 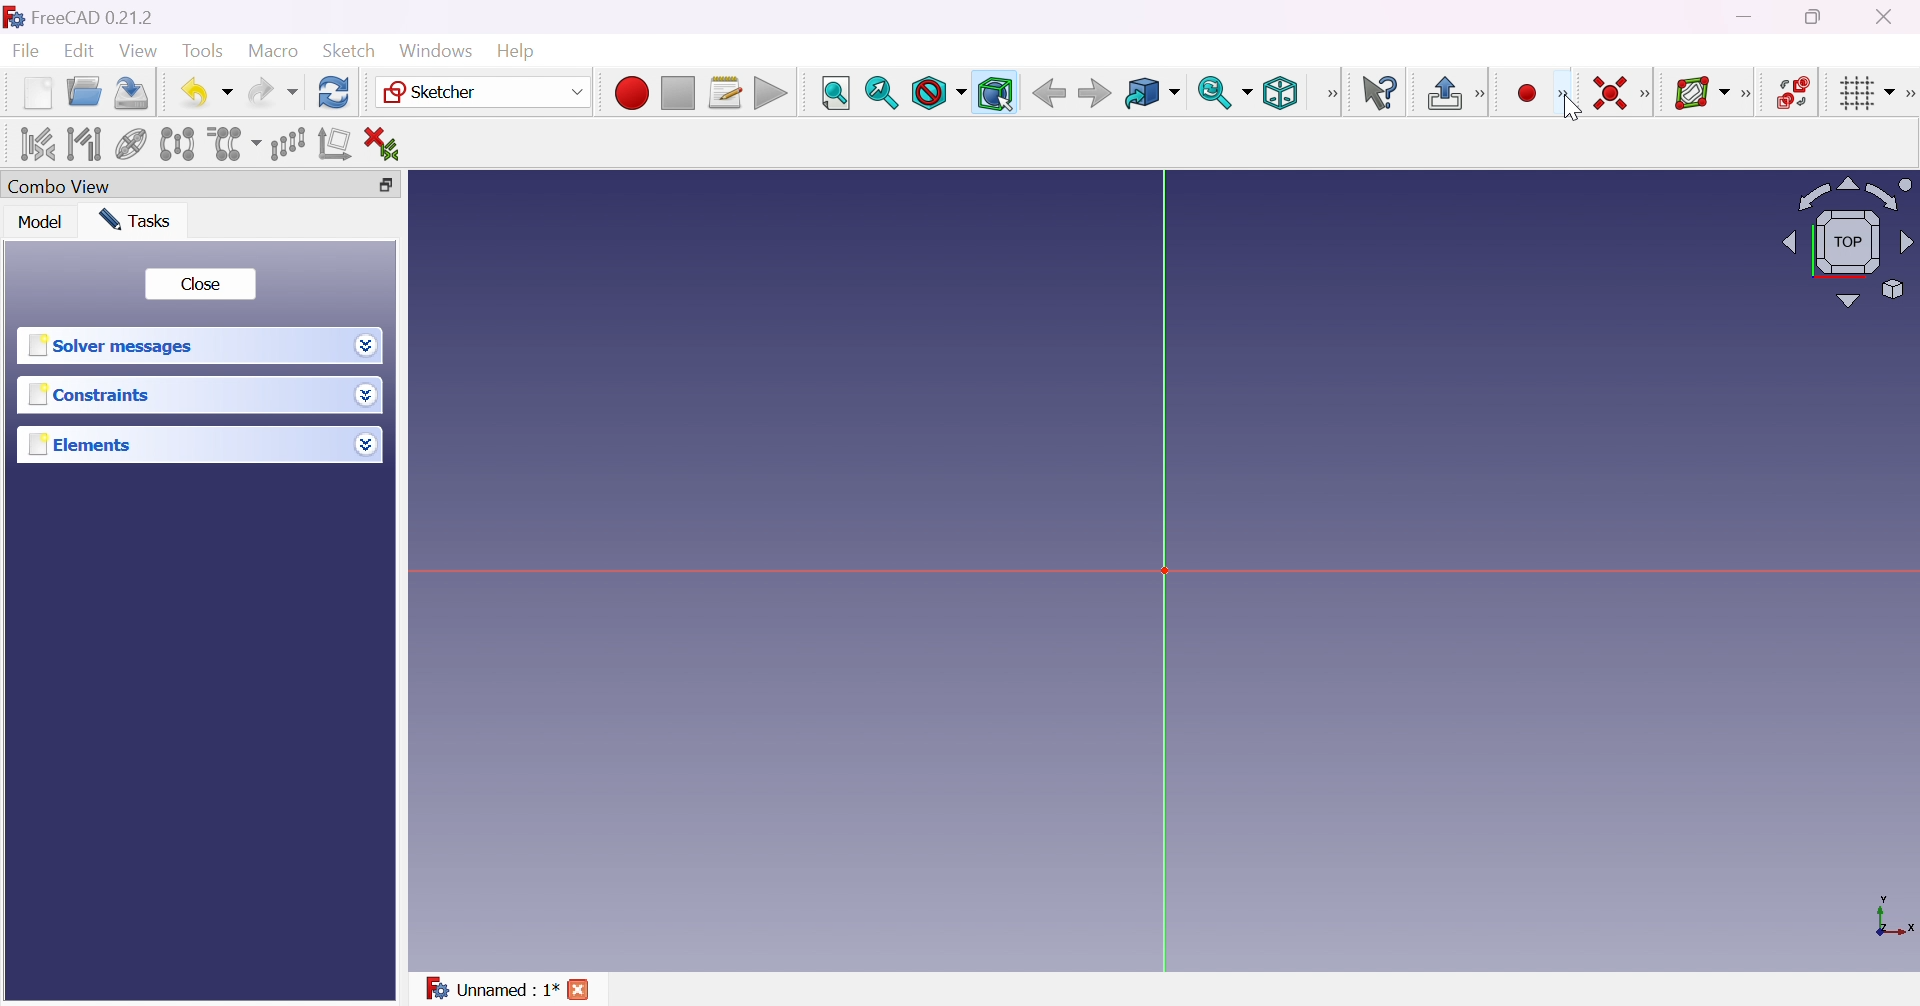 I want to click on Forward, so click(x=1096, y=92).